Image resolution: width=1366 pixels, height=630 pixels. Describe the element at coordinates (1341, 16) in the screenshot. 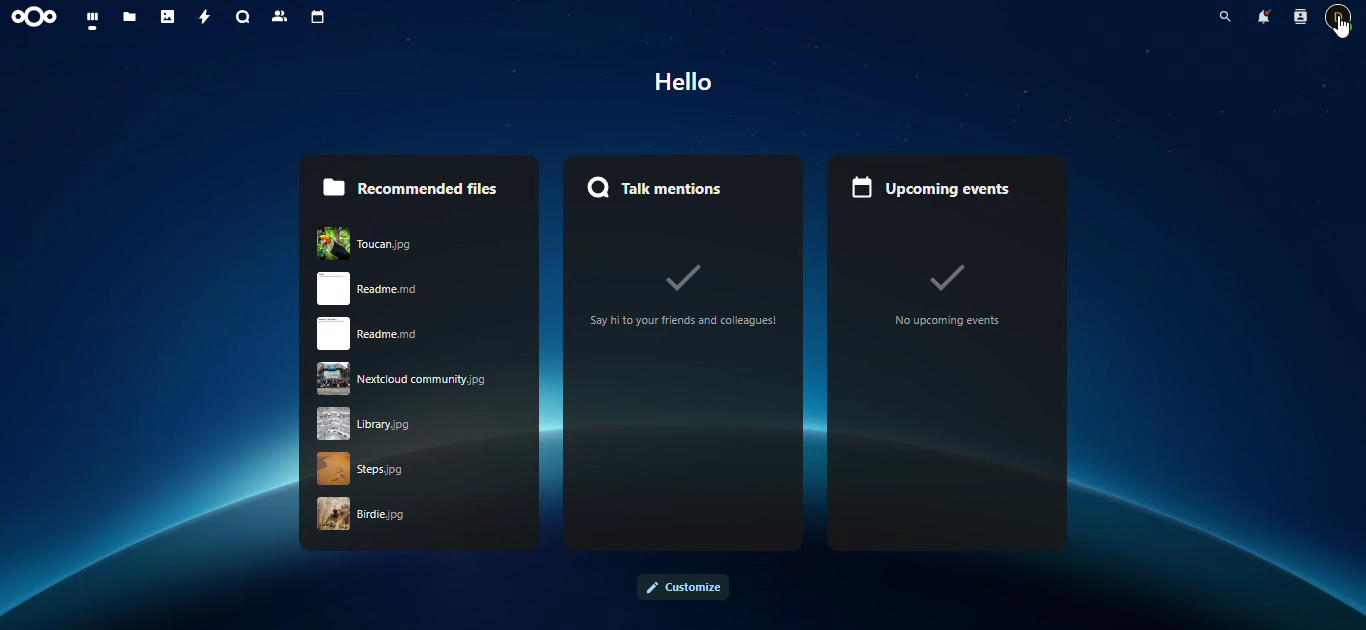

I see `contact` at that location.